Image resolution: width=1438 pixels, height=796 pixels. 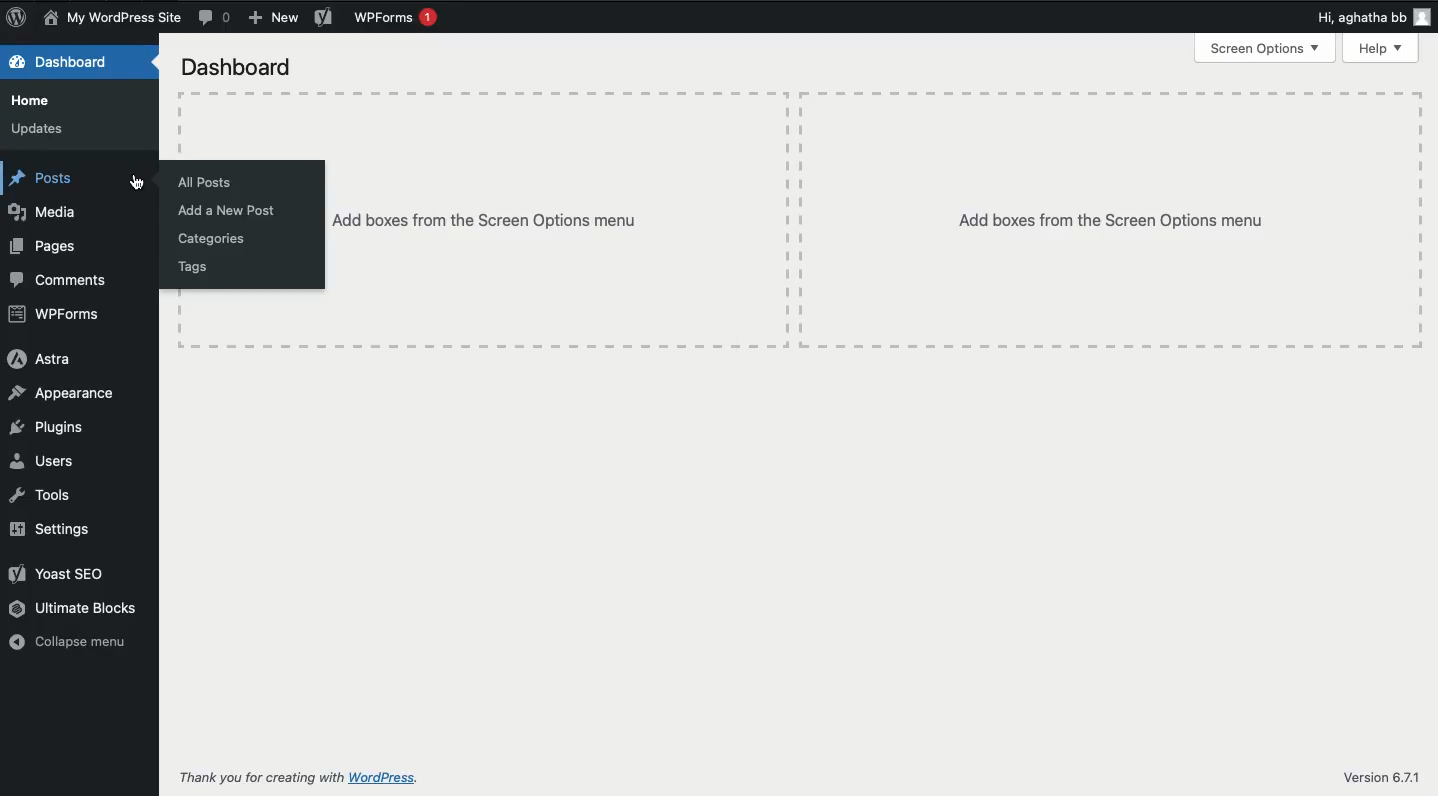 What do you see at coordinates (81, 610) in the screenshot?
I see `Ultimate blocks ` at bounding box center [81, 610].